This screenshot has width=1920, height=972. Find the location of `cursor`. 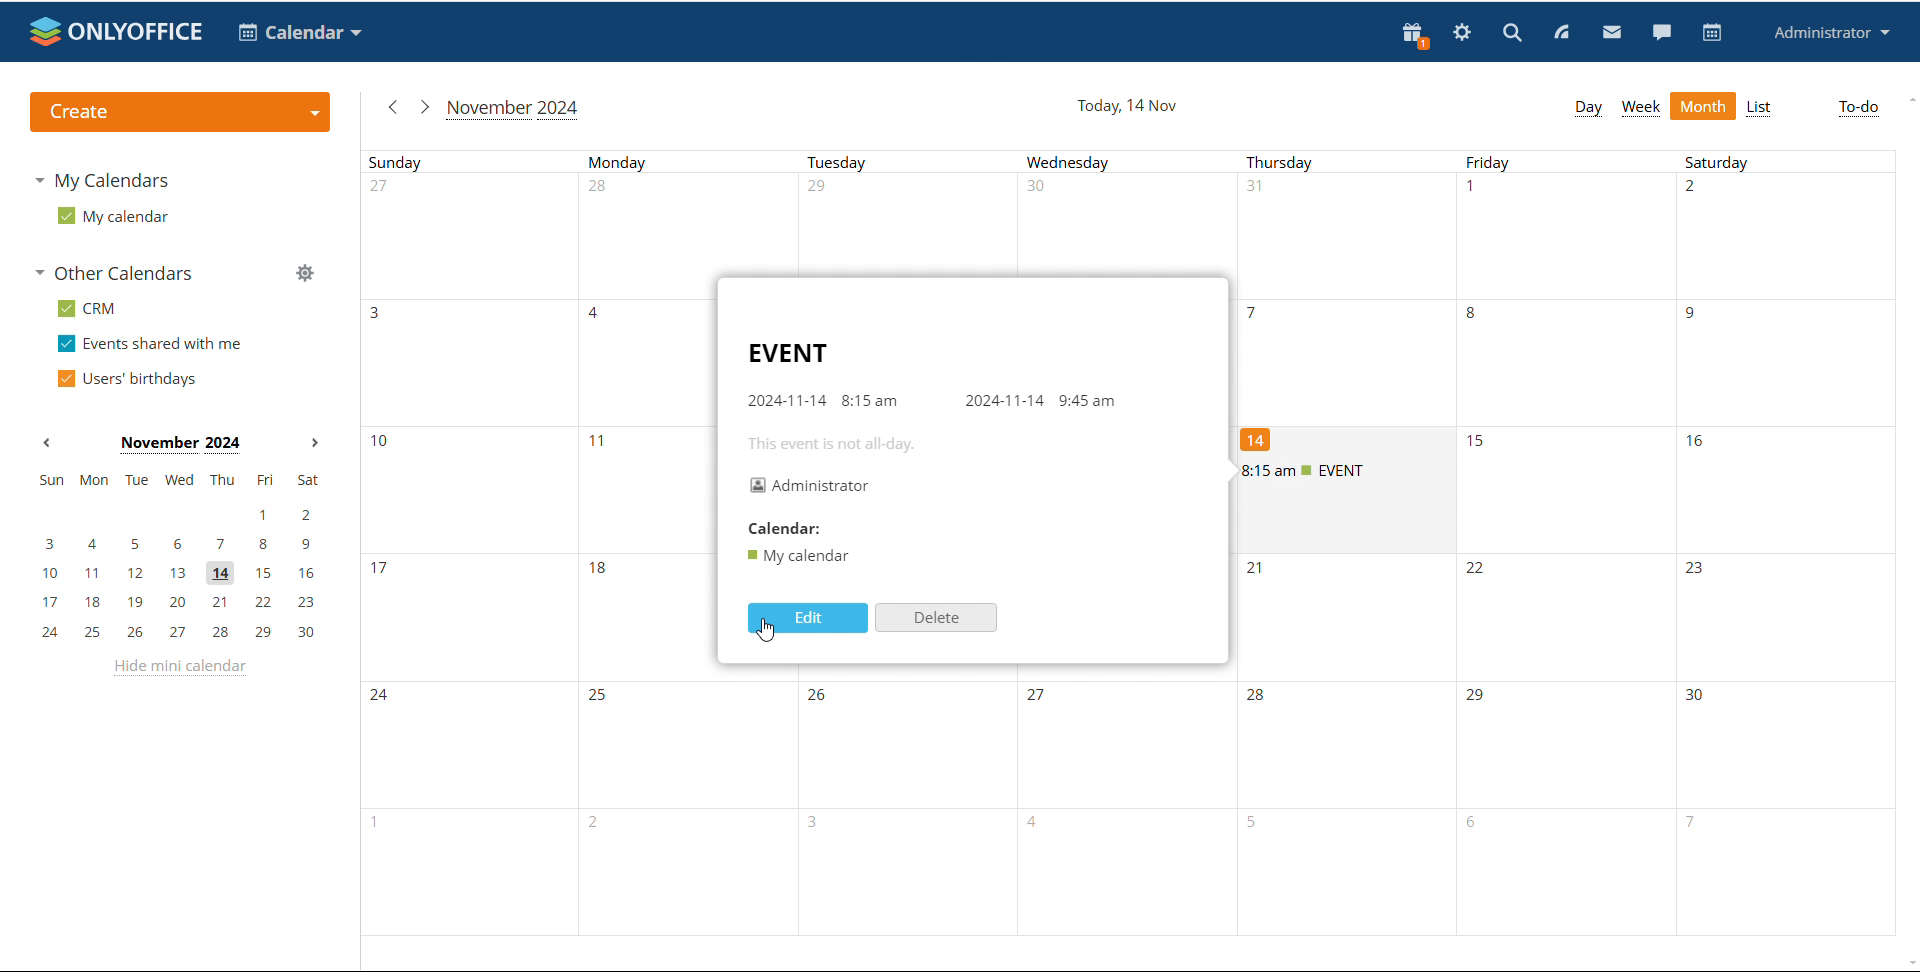

cursor is located at coordinates (772, 638).